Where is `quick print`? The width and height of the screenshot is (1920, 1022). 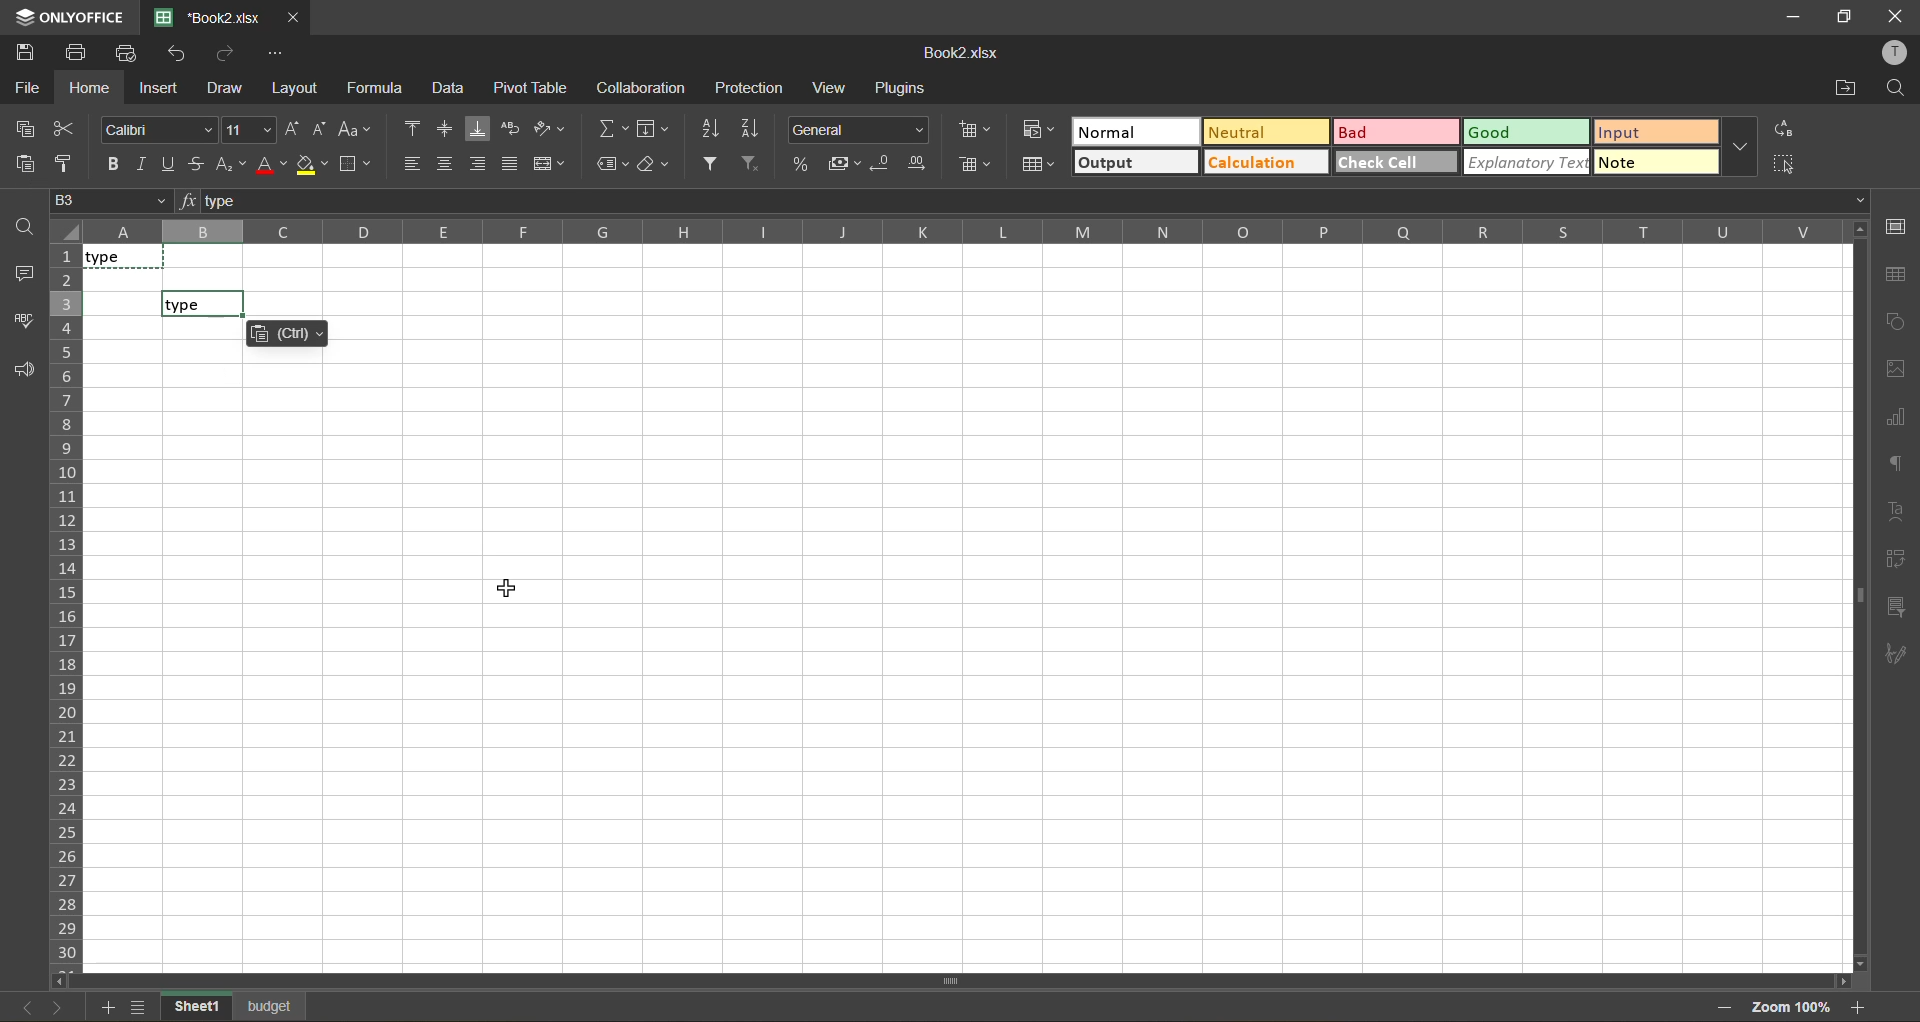
quick print is located at coordinates (130, 54).